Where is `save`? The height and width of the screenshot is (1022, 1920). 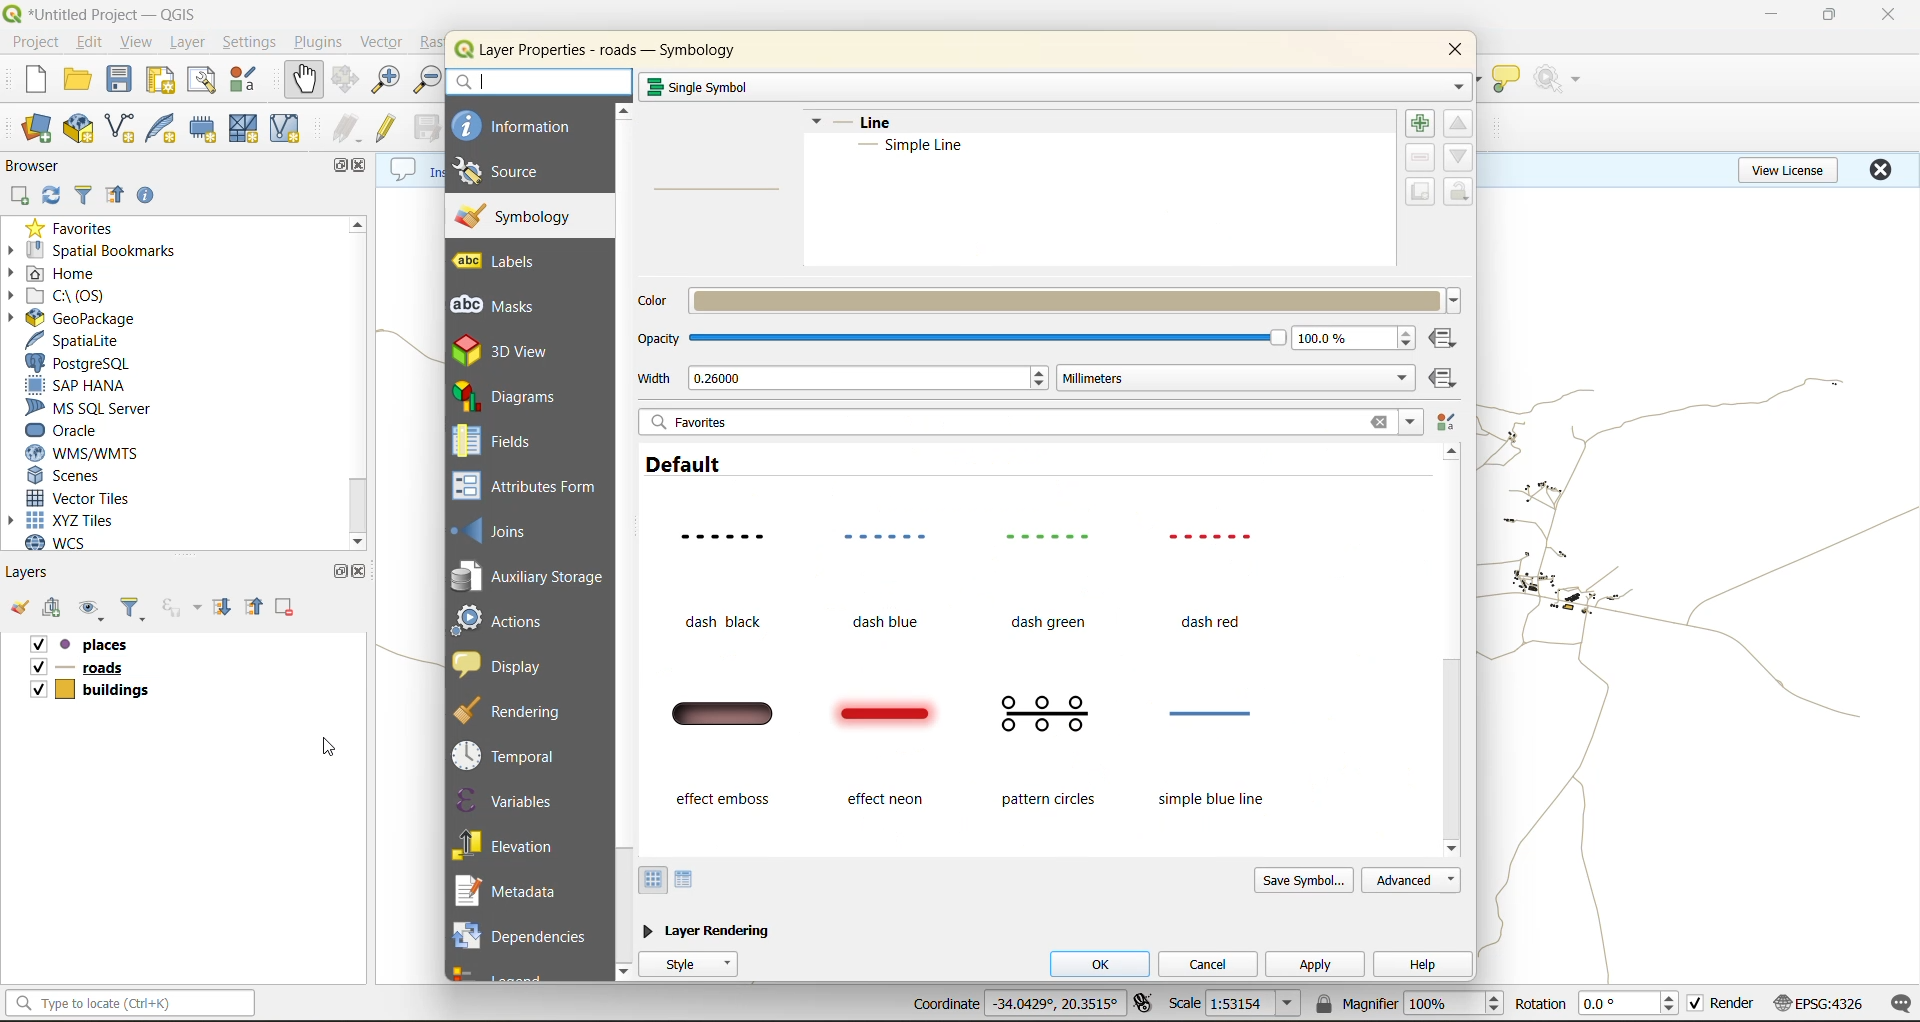
save is located at coordinates (119, 79).